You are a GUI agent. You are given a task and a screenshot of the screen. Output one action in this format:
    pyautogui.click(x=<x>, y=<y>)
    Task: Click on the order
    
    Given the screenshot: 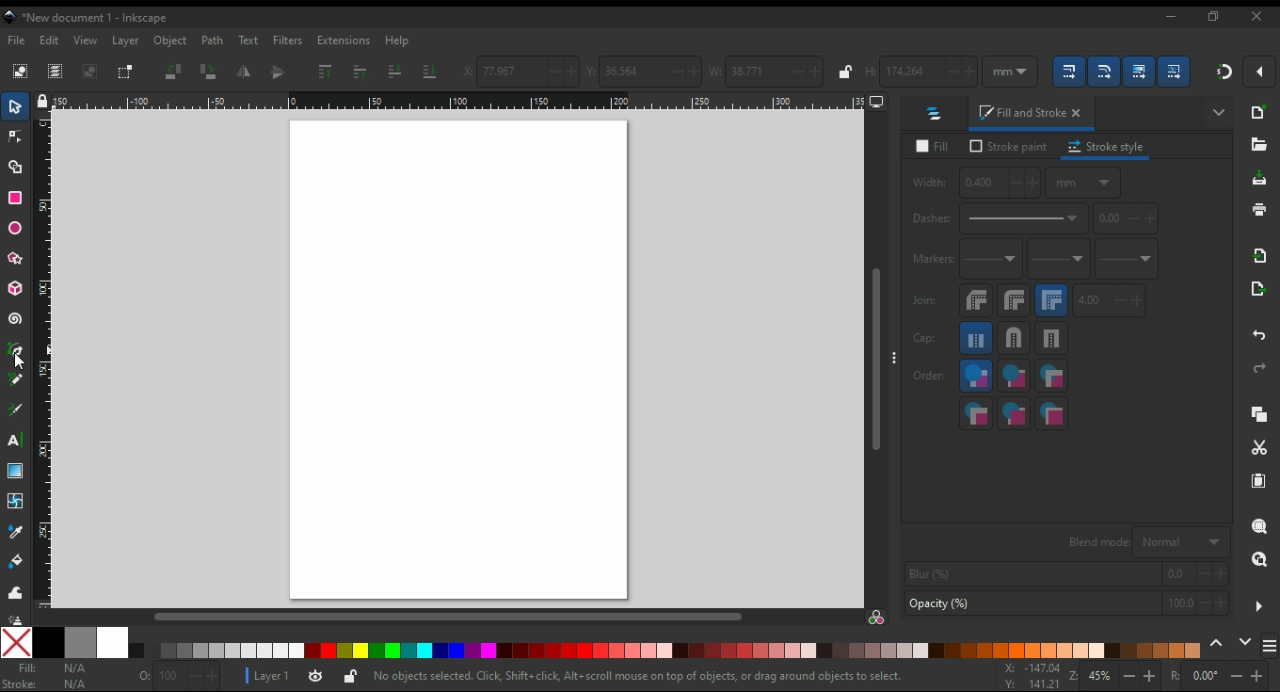 What is the action you would take?
    pyautogui.click(x=929, y=375)
    